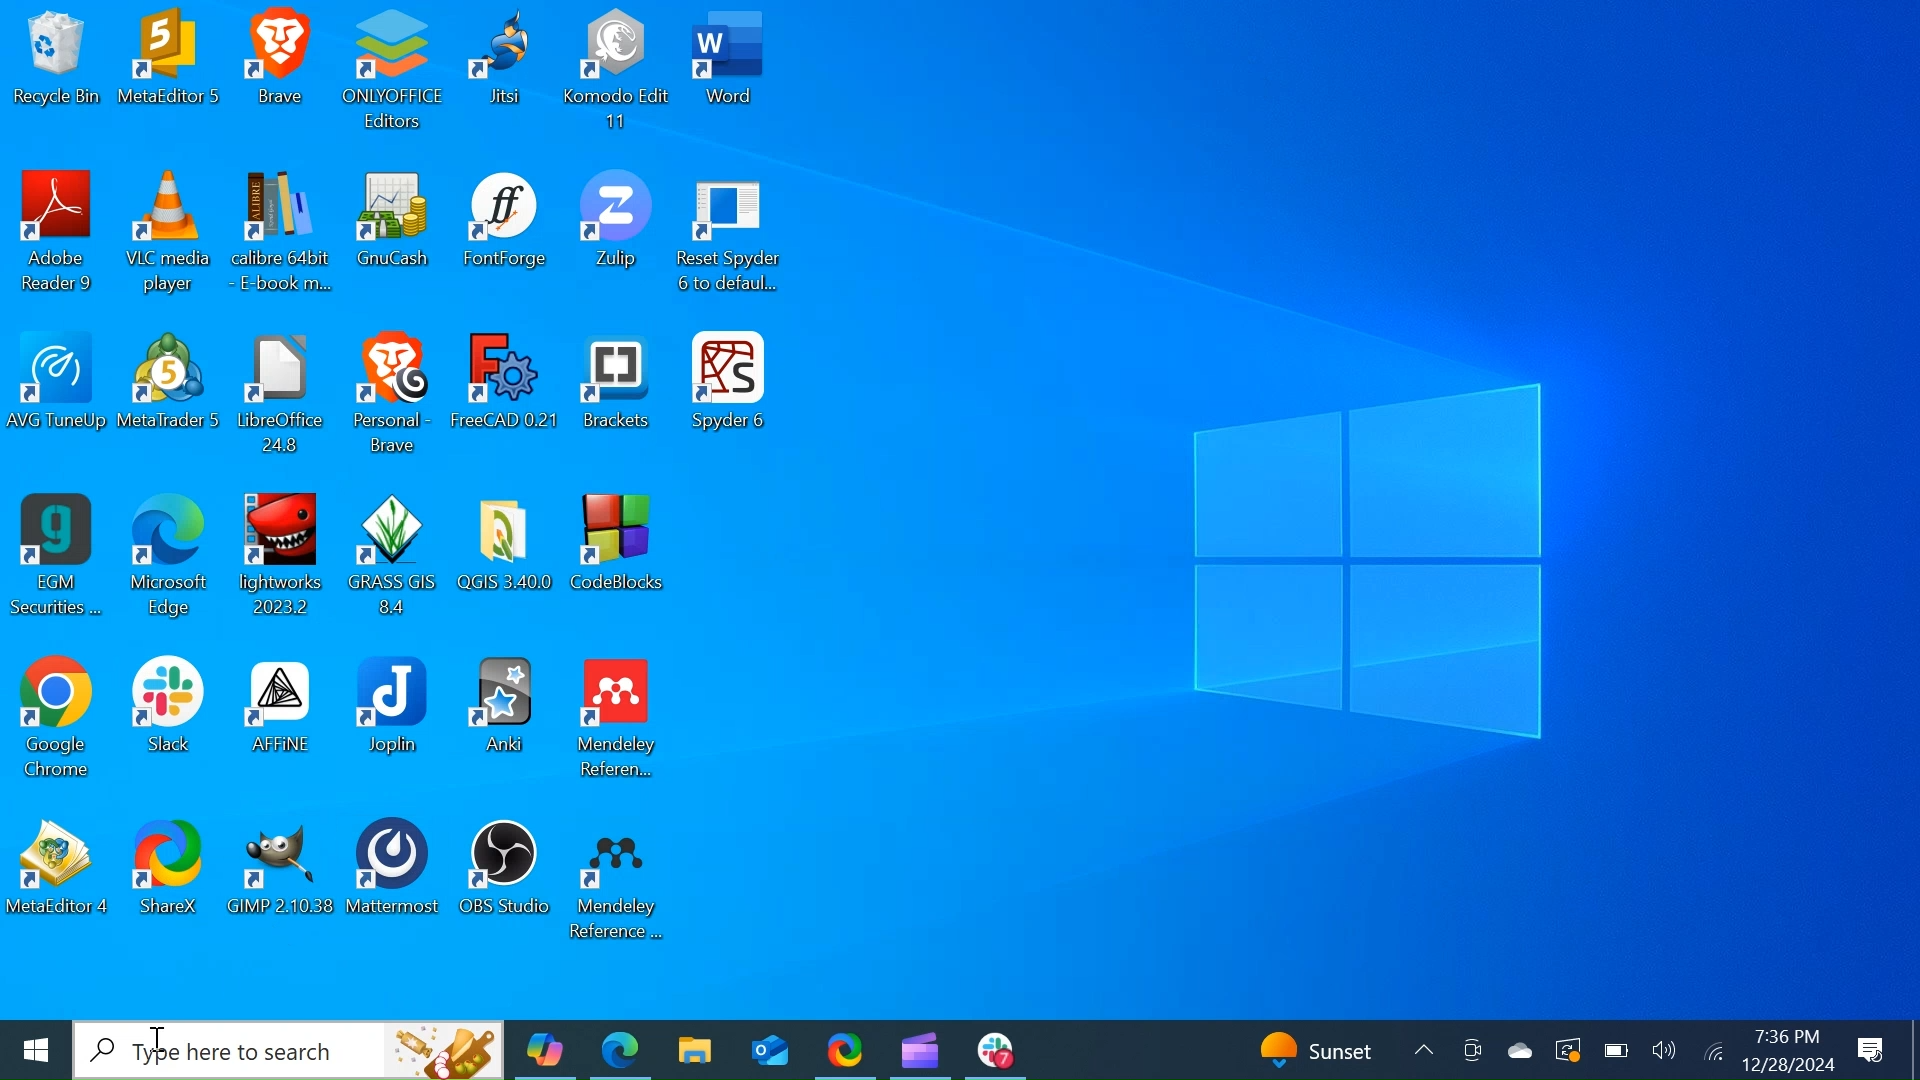 This screenshot has height=1080, width=1920. I want to click on Date, so click(1786, 1065).